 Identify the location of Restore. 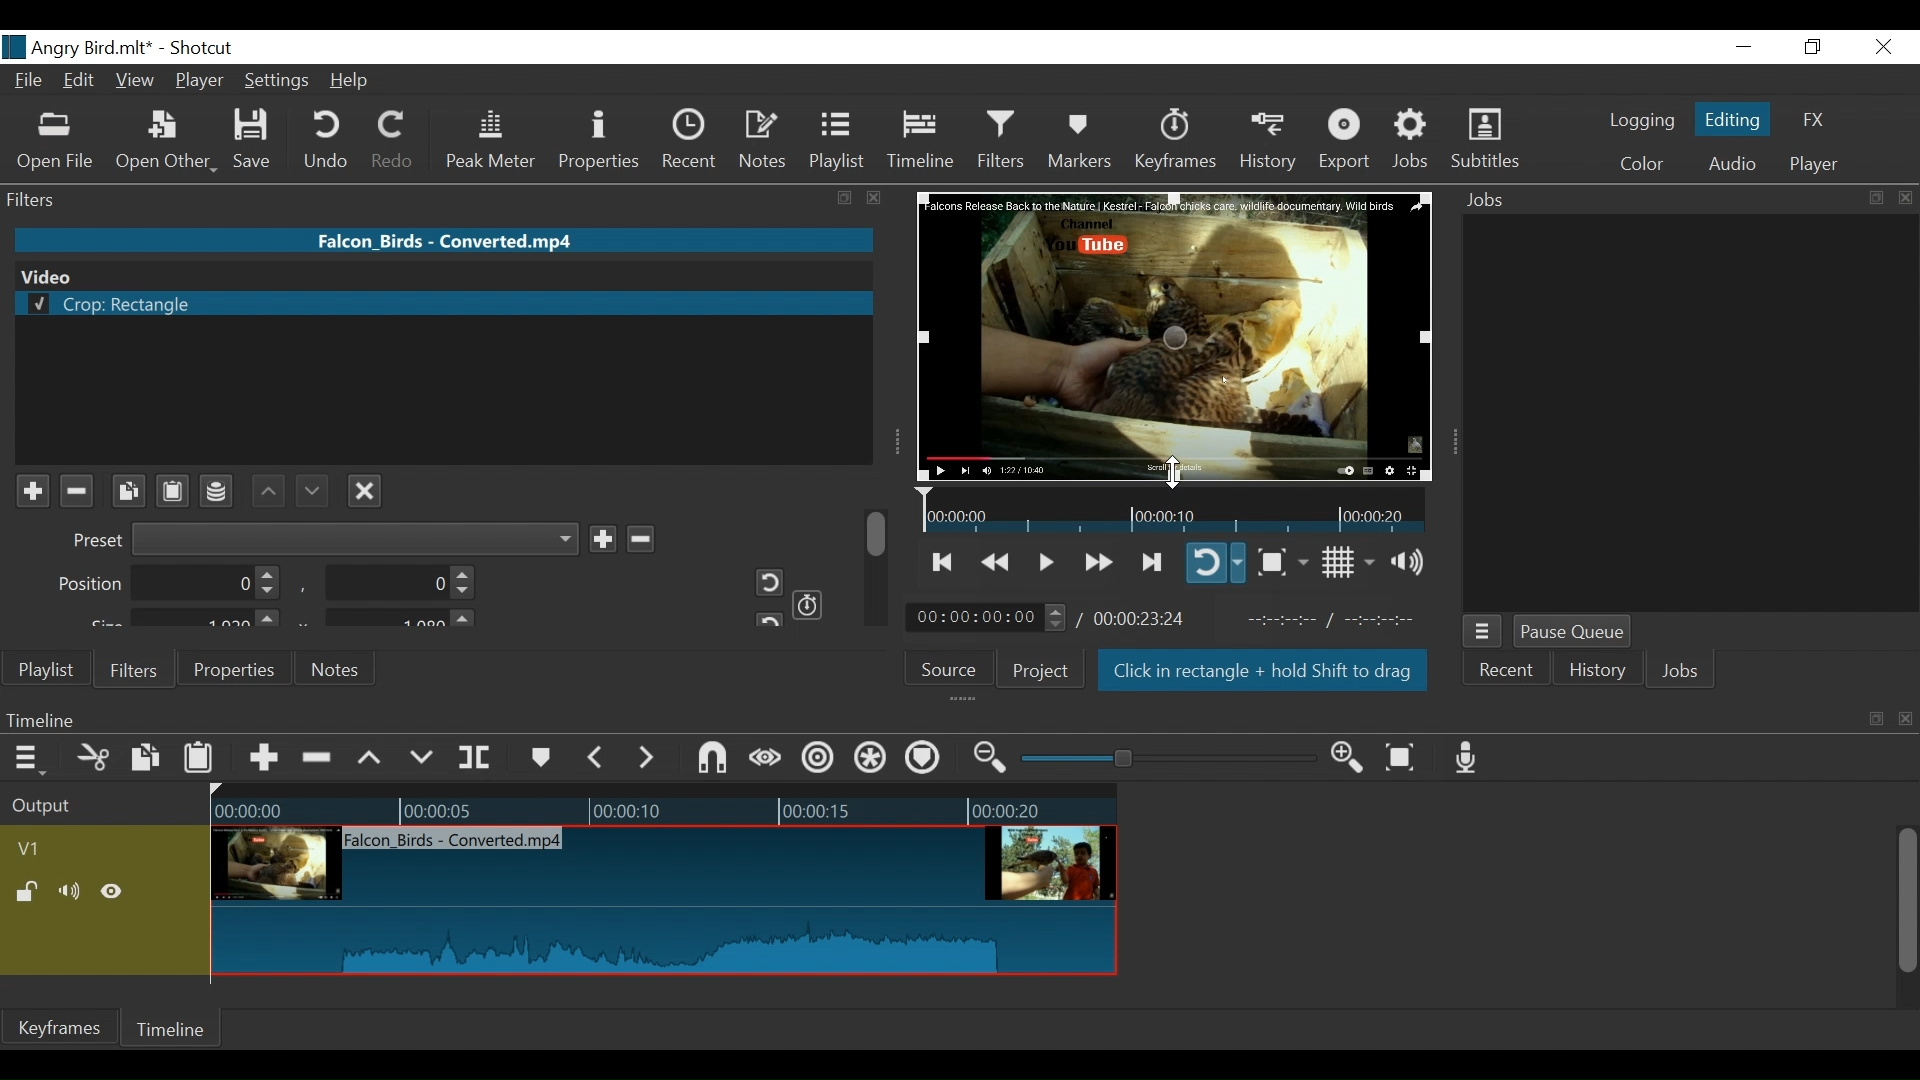
(1813, 48).